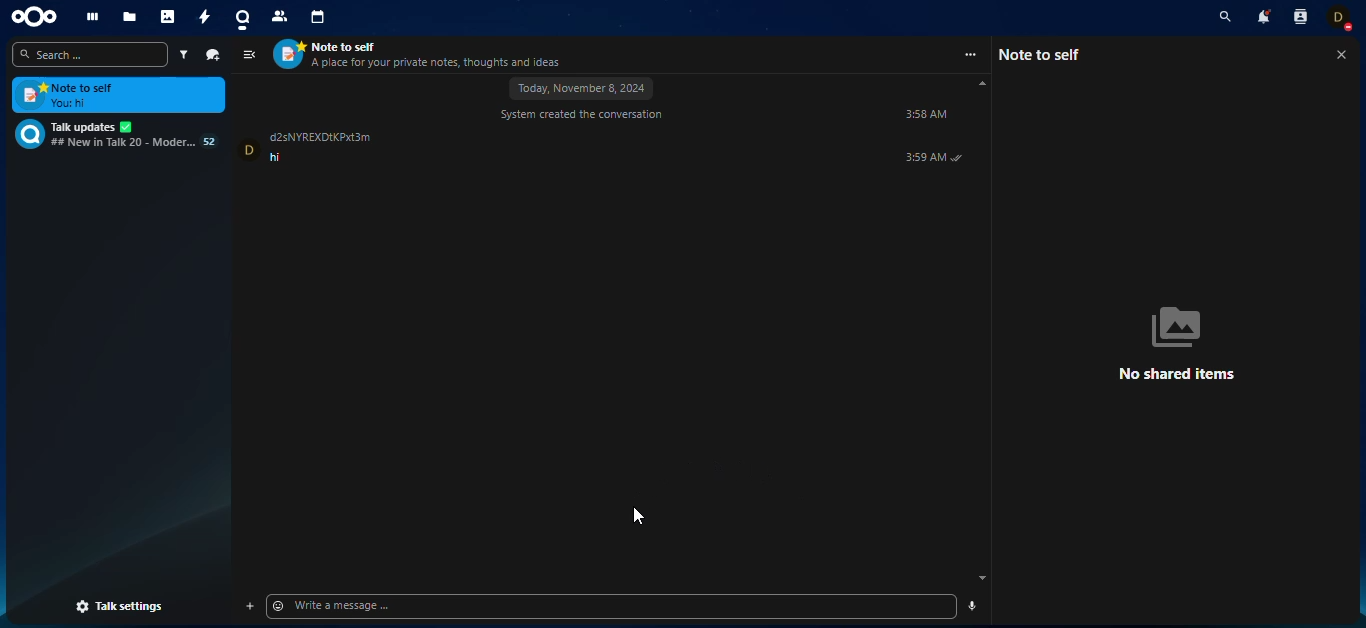 The image size is (1366, 628). I want to click on search, so click(1221, 17).